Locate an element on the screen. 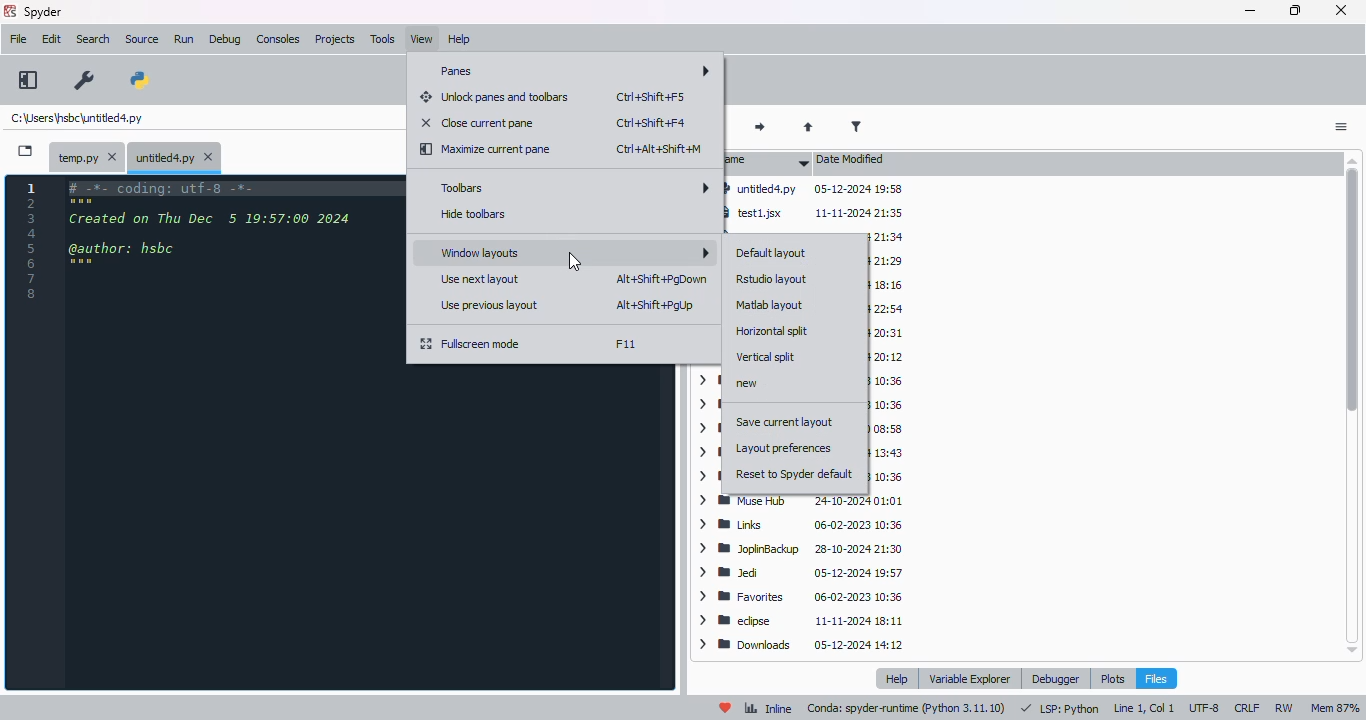  newreactjs.jsx is located at coordinates (886, 263).